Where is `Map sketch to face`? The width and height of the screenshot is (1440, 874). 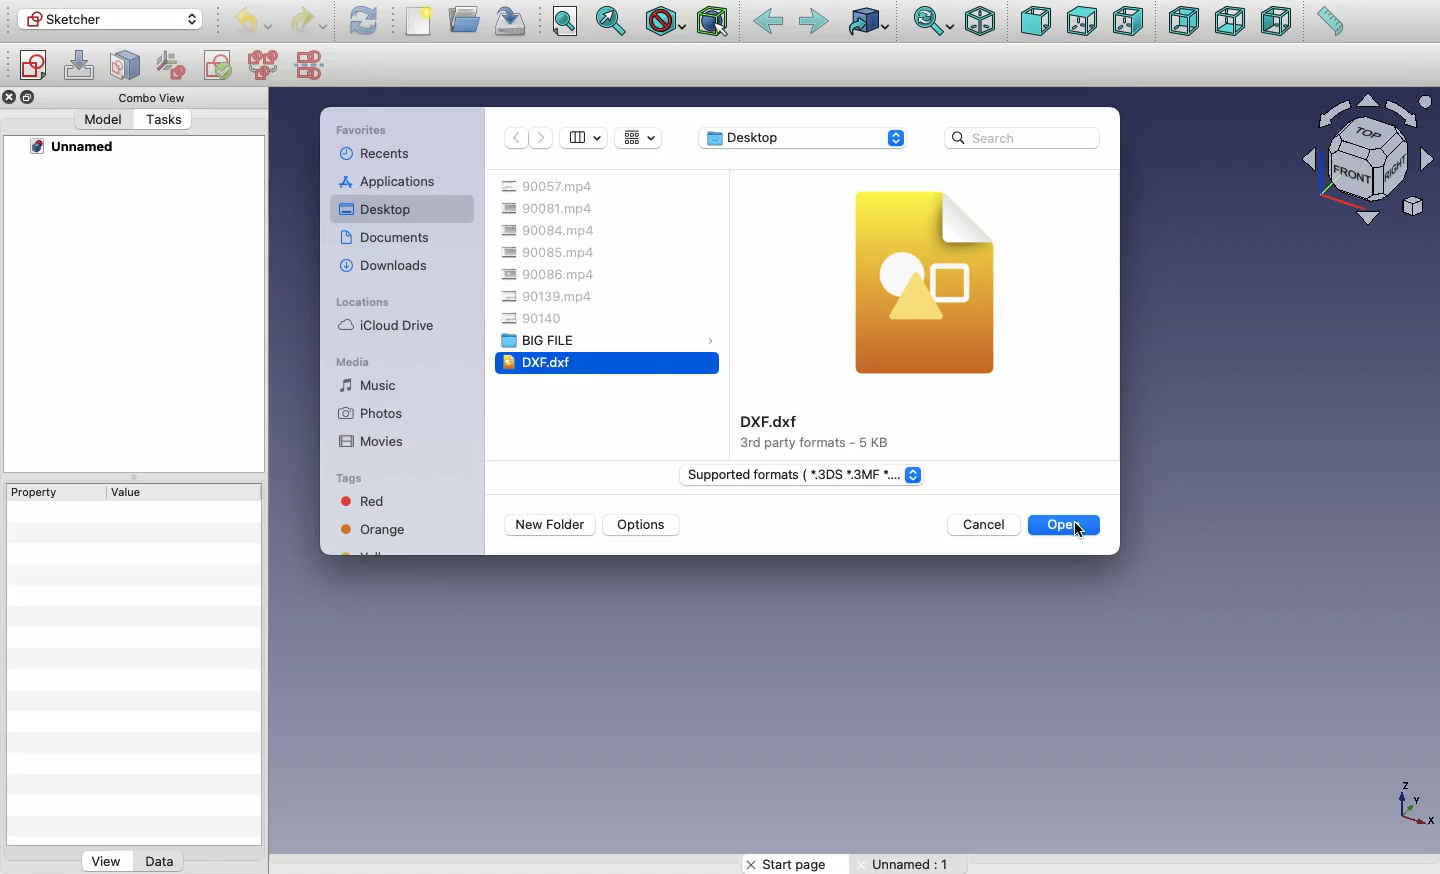
Map sketch to face is located at coordinates (130, 66).